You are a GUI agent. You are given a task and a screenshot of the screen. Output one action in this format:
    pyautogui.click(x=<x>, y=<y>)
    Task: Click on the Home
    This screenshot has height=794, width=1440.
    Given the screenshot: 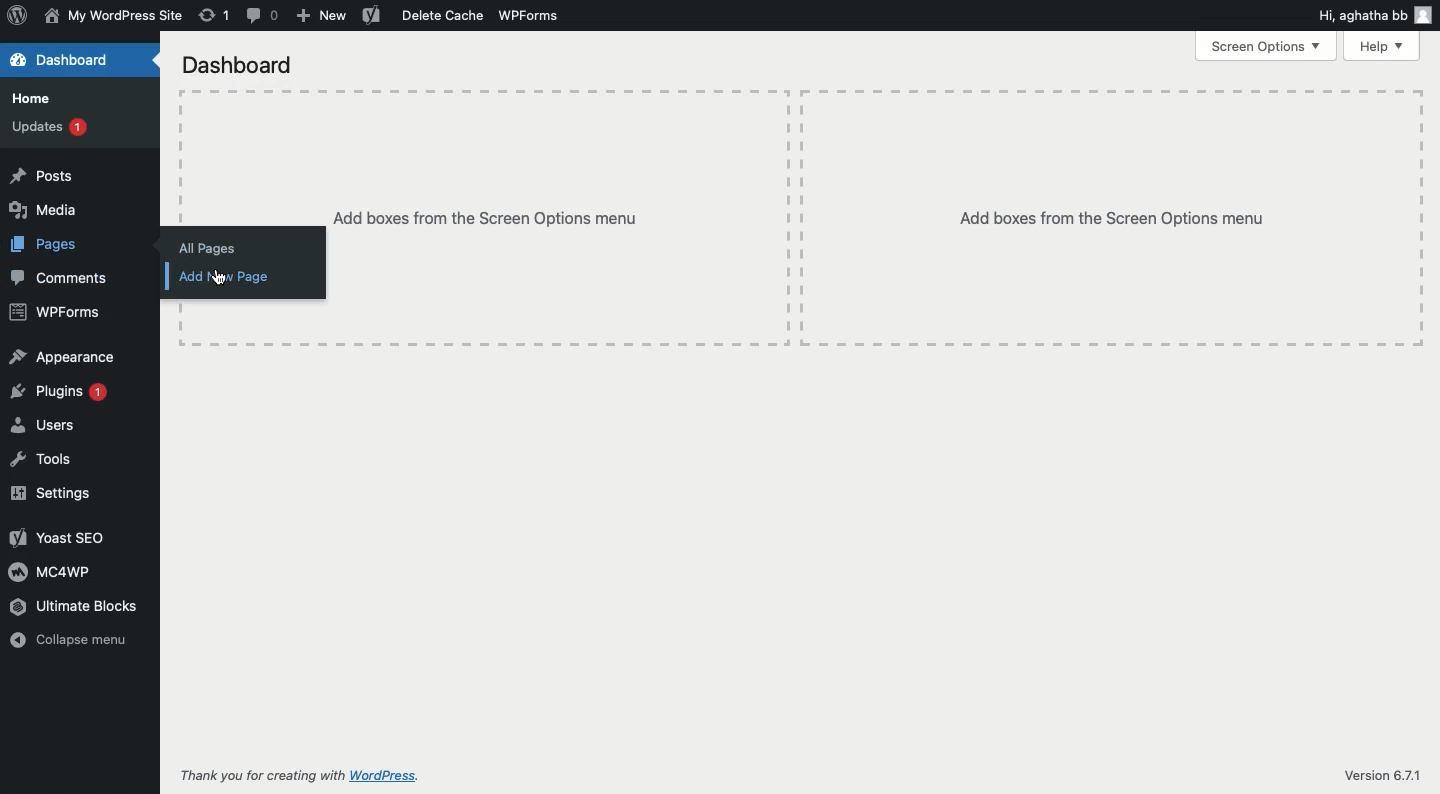 What is the action you would take?
    pyautogui.click(x=31, y=98)
    